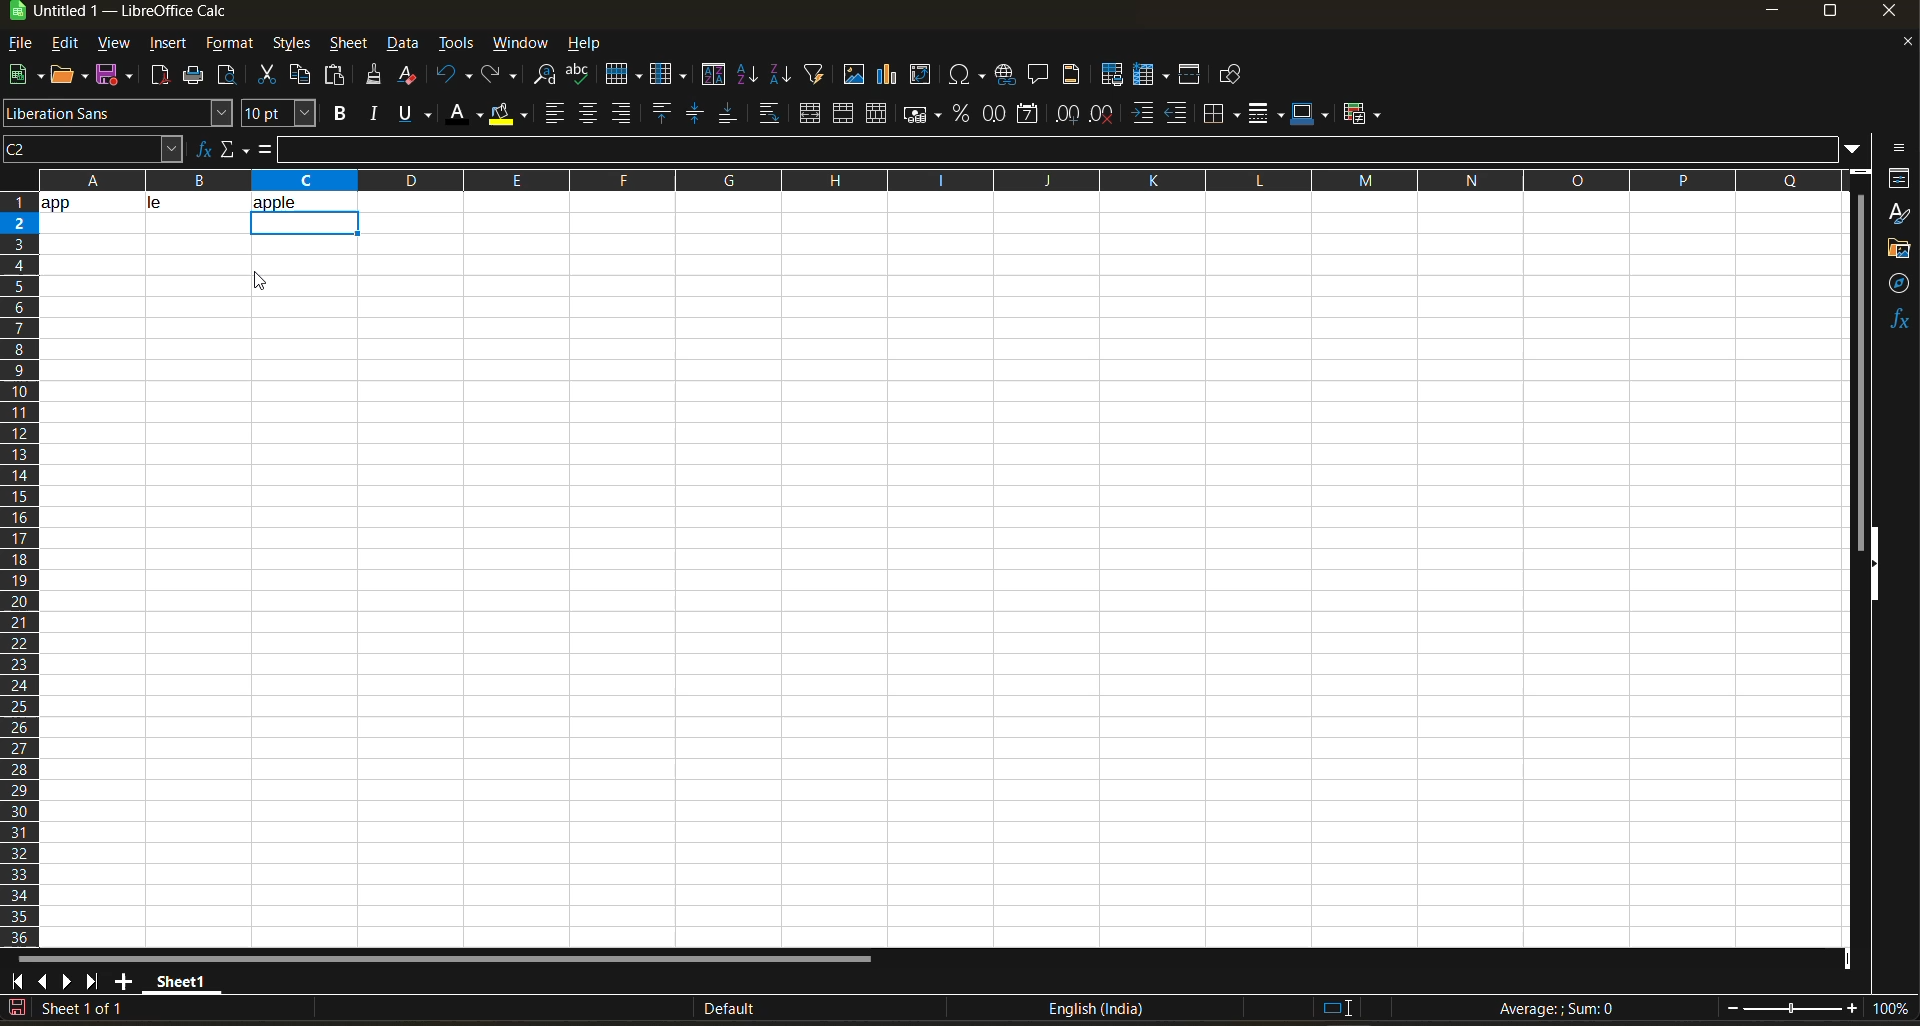 This screenshot has width=1920, height=1026. Describe the element at coordinates (93, 981) in the screenshot. I see `scroll to last sheet` at that location.